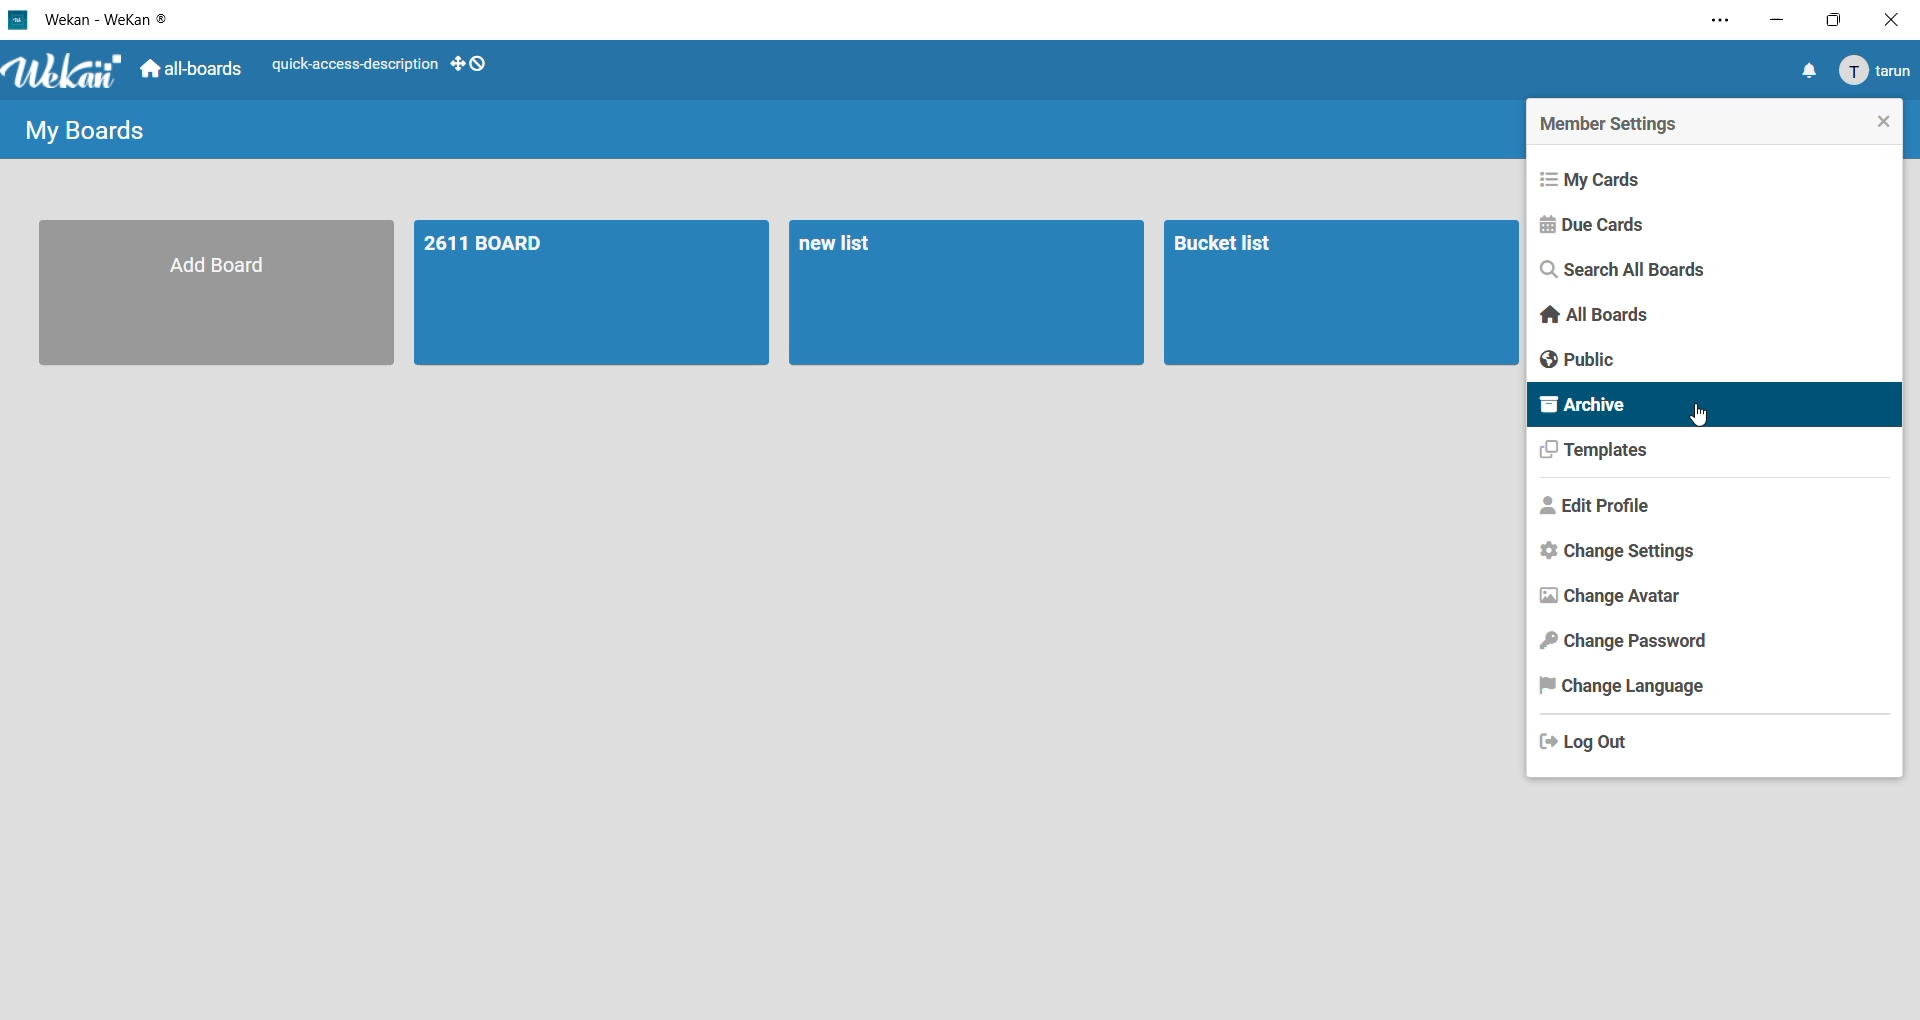 The width and height of the screenshot is (1920, 1020). Describe the element at coordinates (190, 69) in the screenshot. I see `all boards` at that location.